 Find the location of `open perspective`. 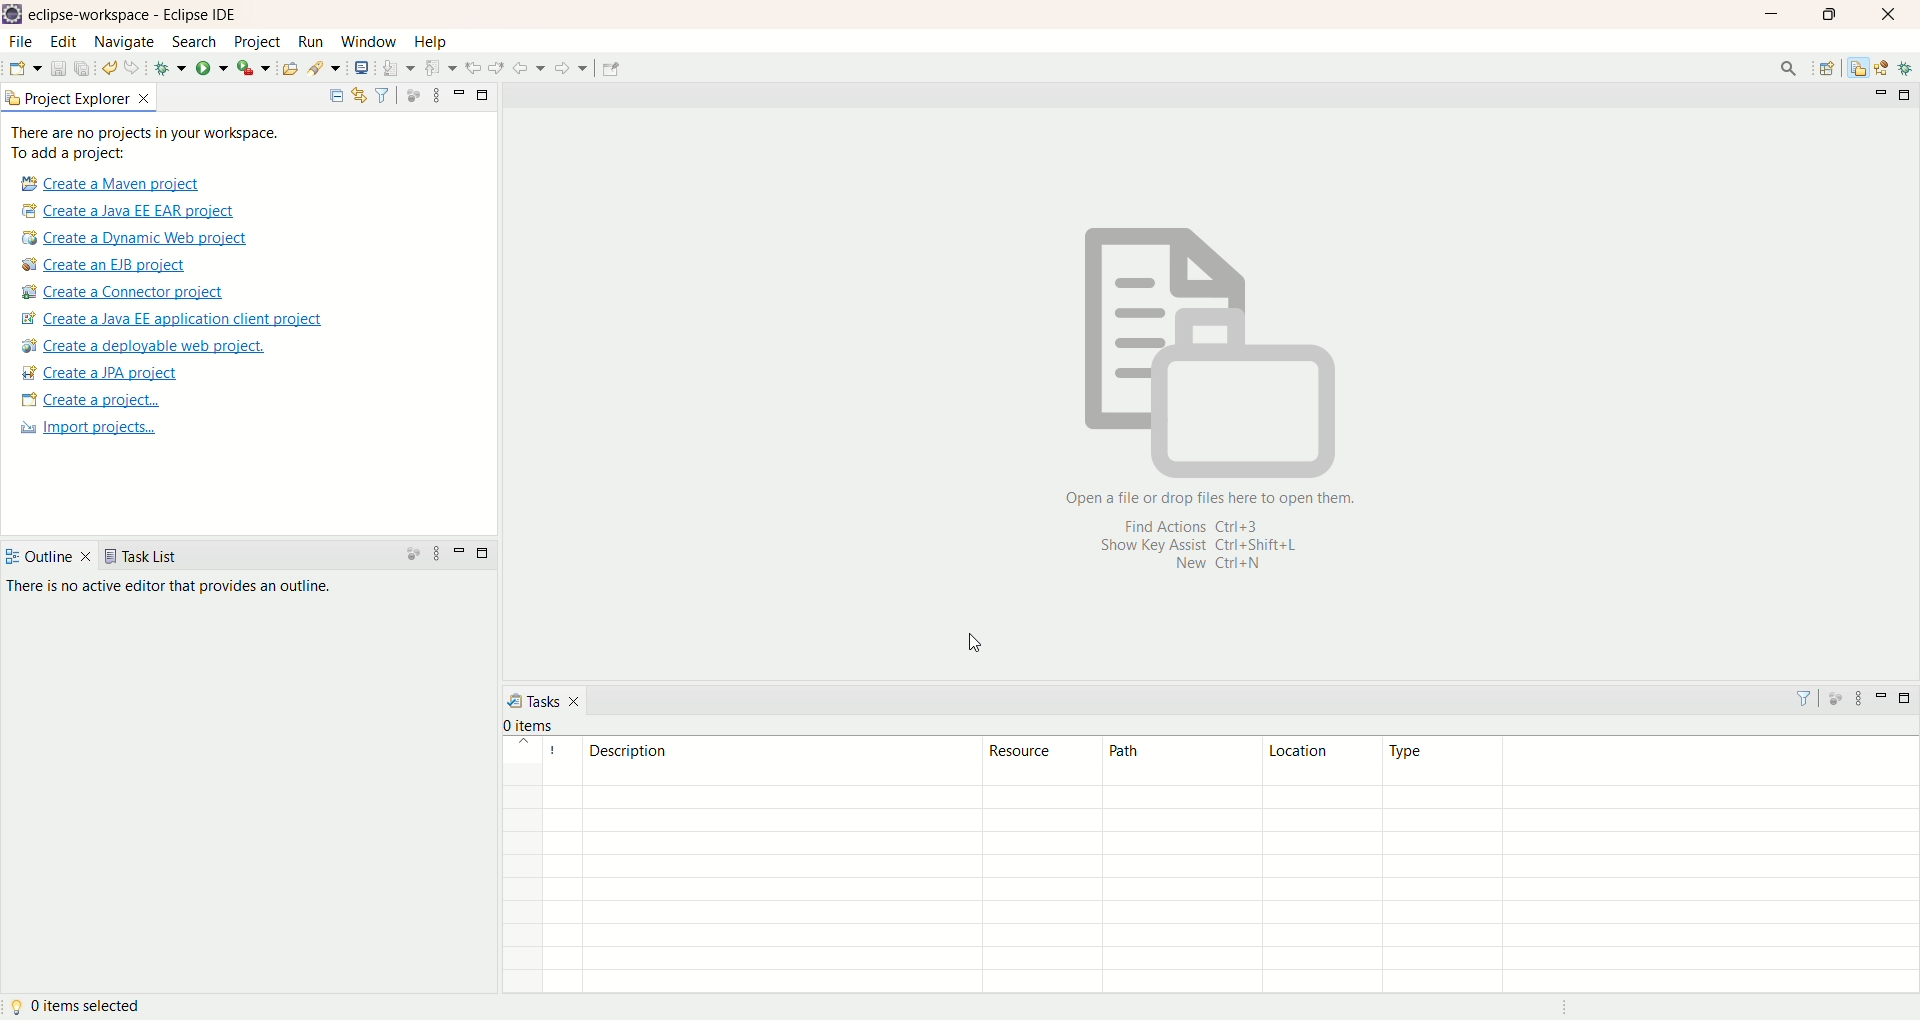

open perspective is located at coordinates (1827, 68).